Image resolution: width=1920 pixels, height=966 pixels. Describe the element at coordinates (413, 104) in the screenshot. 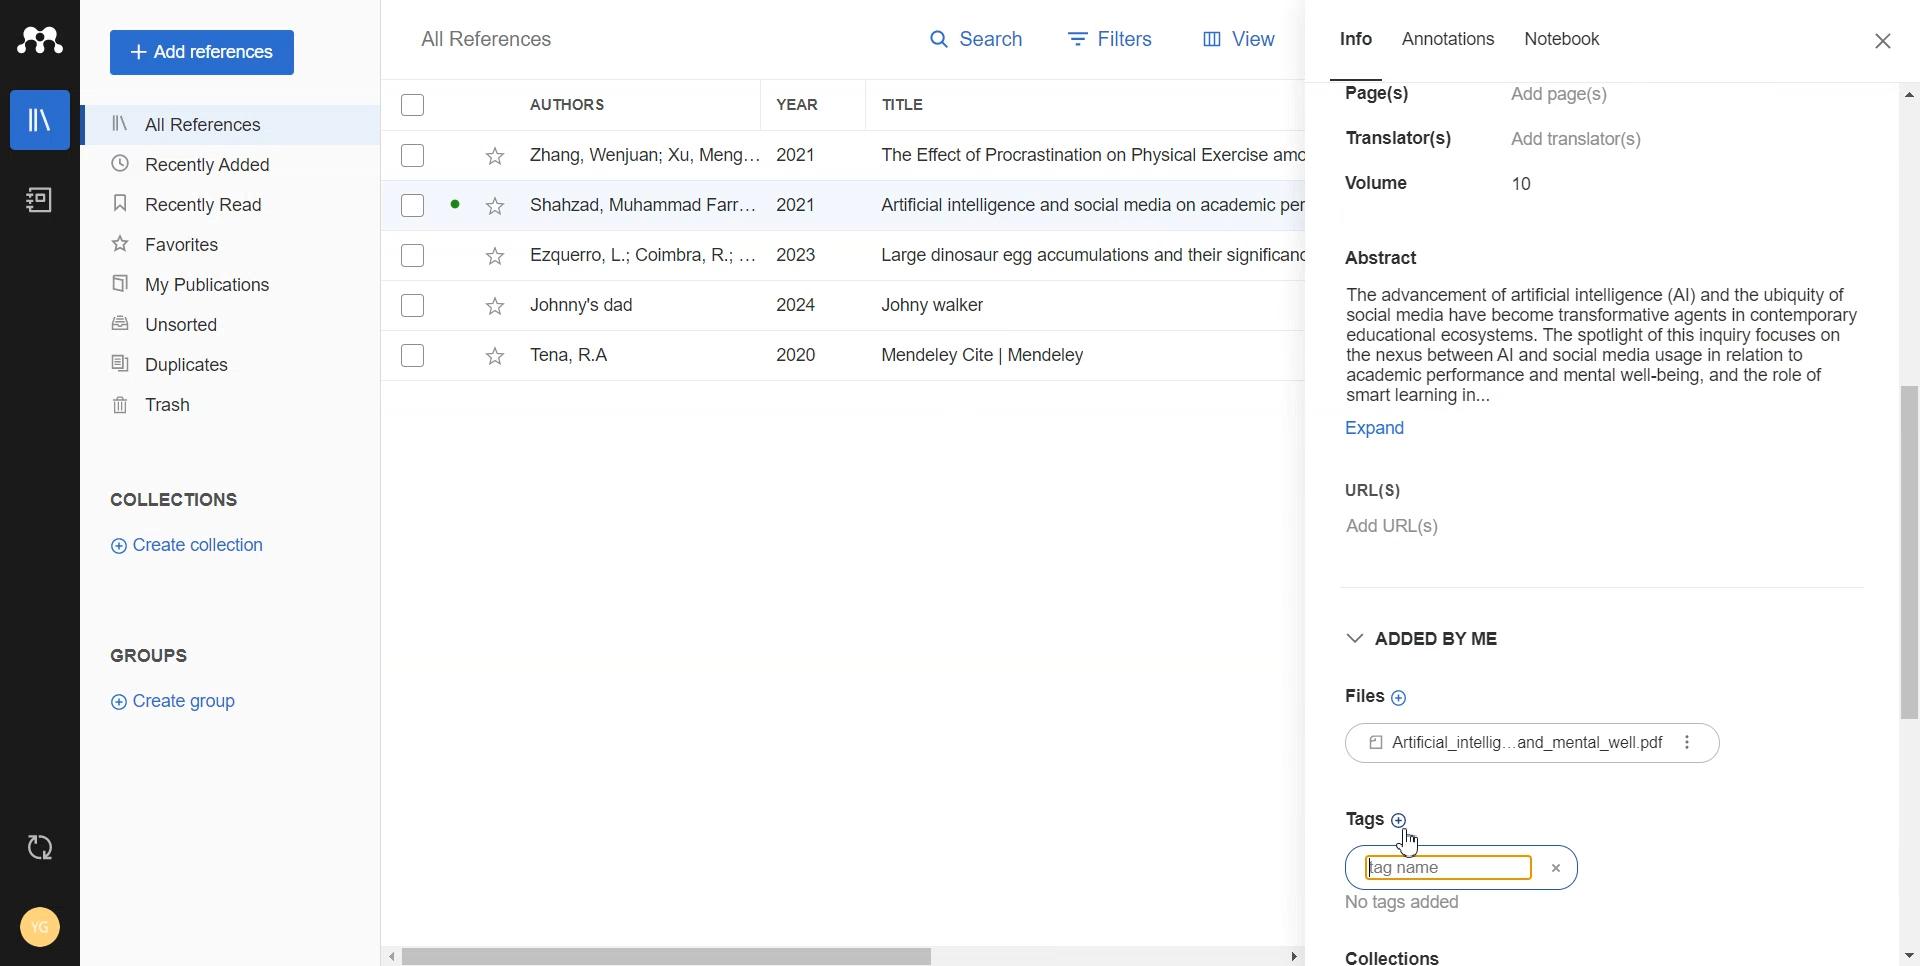

I see `Checklist` at that location.